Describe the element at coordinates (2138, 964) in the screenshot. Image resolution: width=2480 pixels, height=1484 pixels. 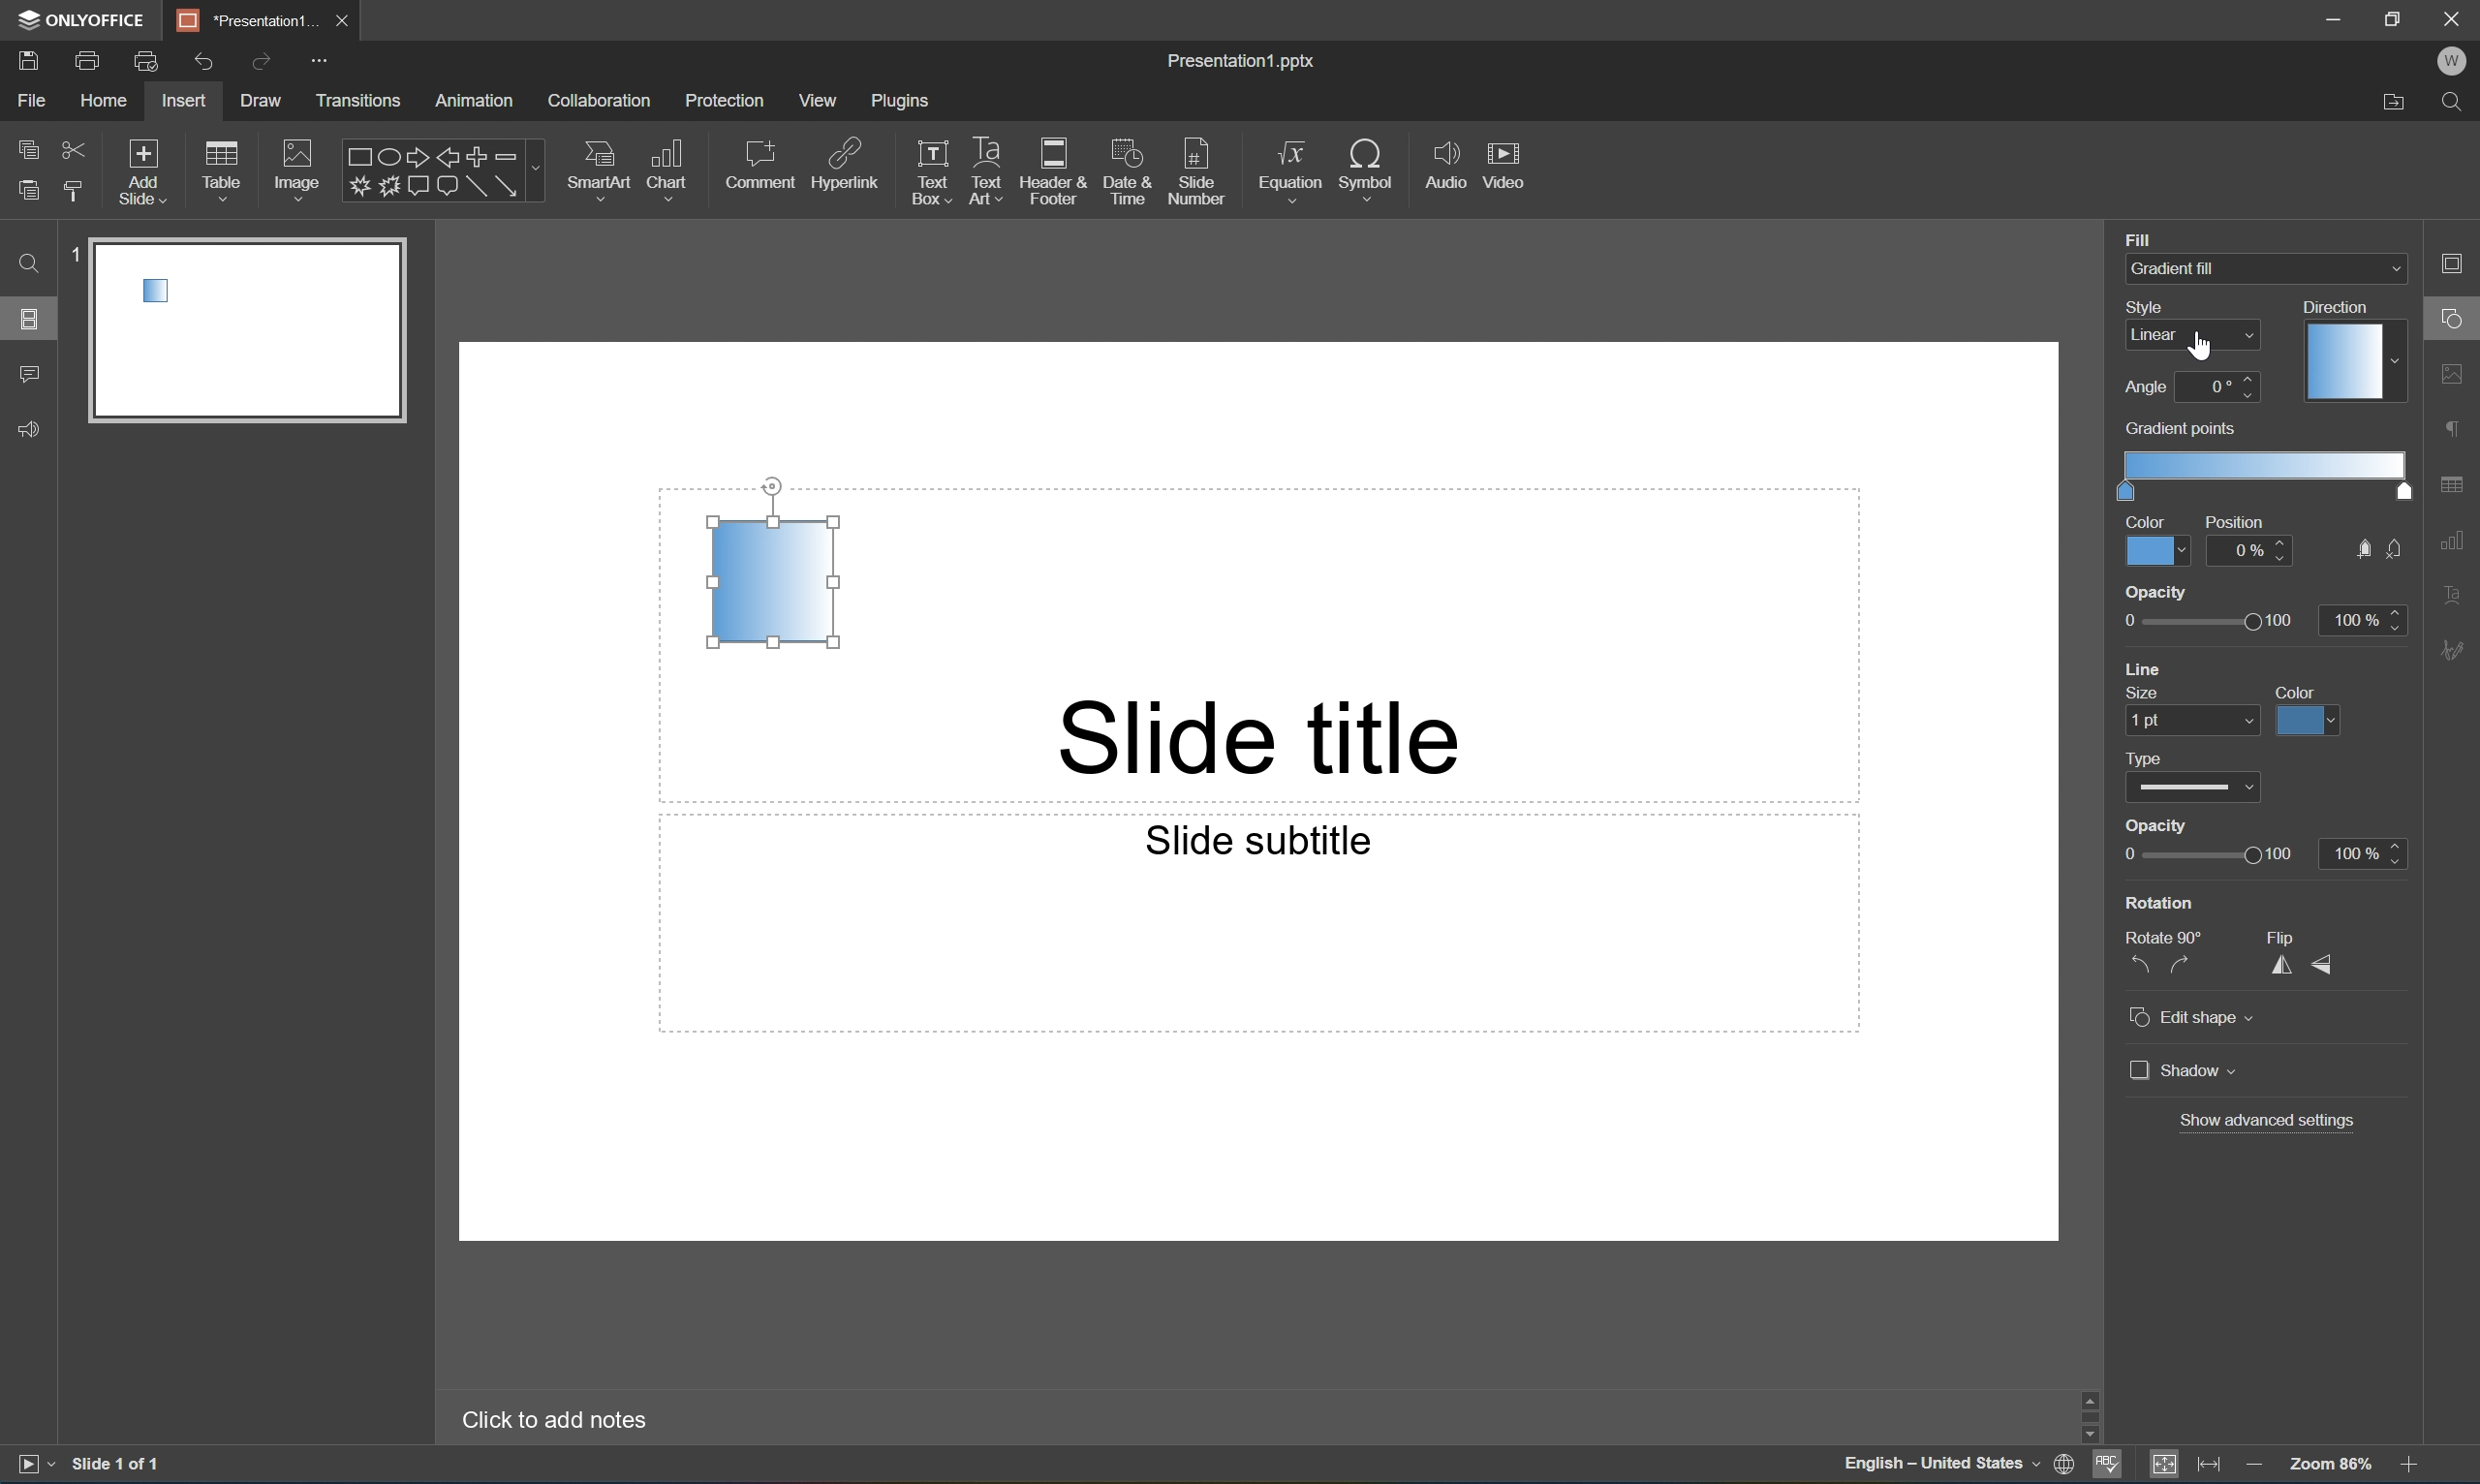
I see `Rotate 90° counterclockwise` at that location.